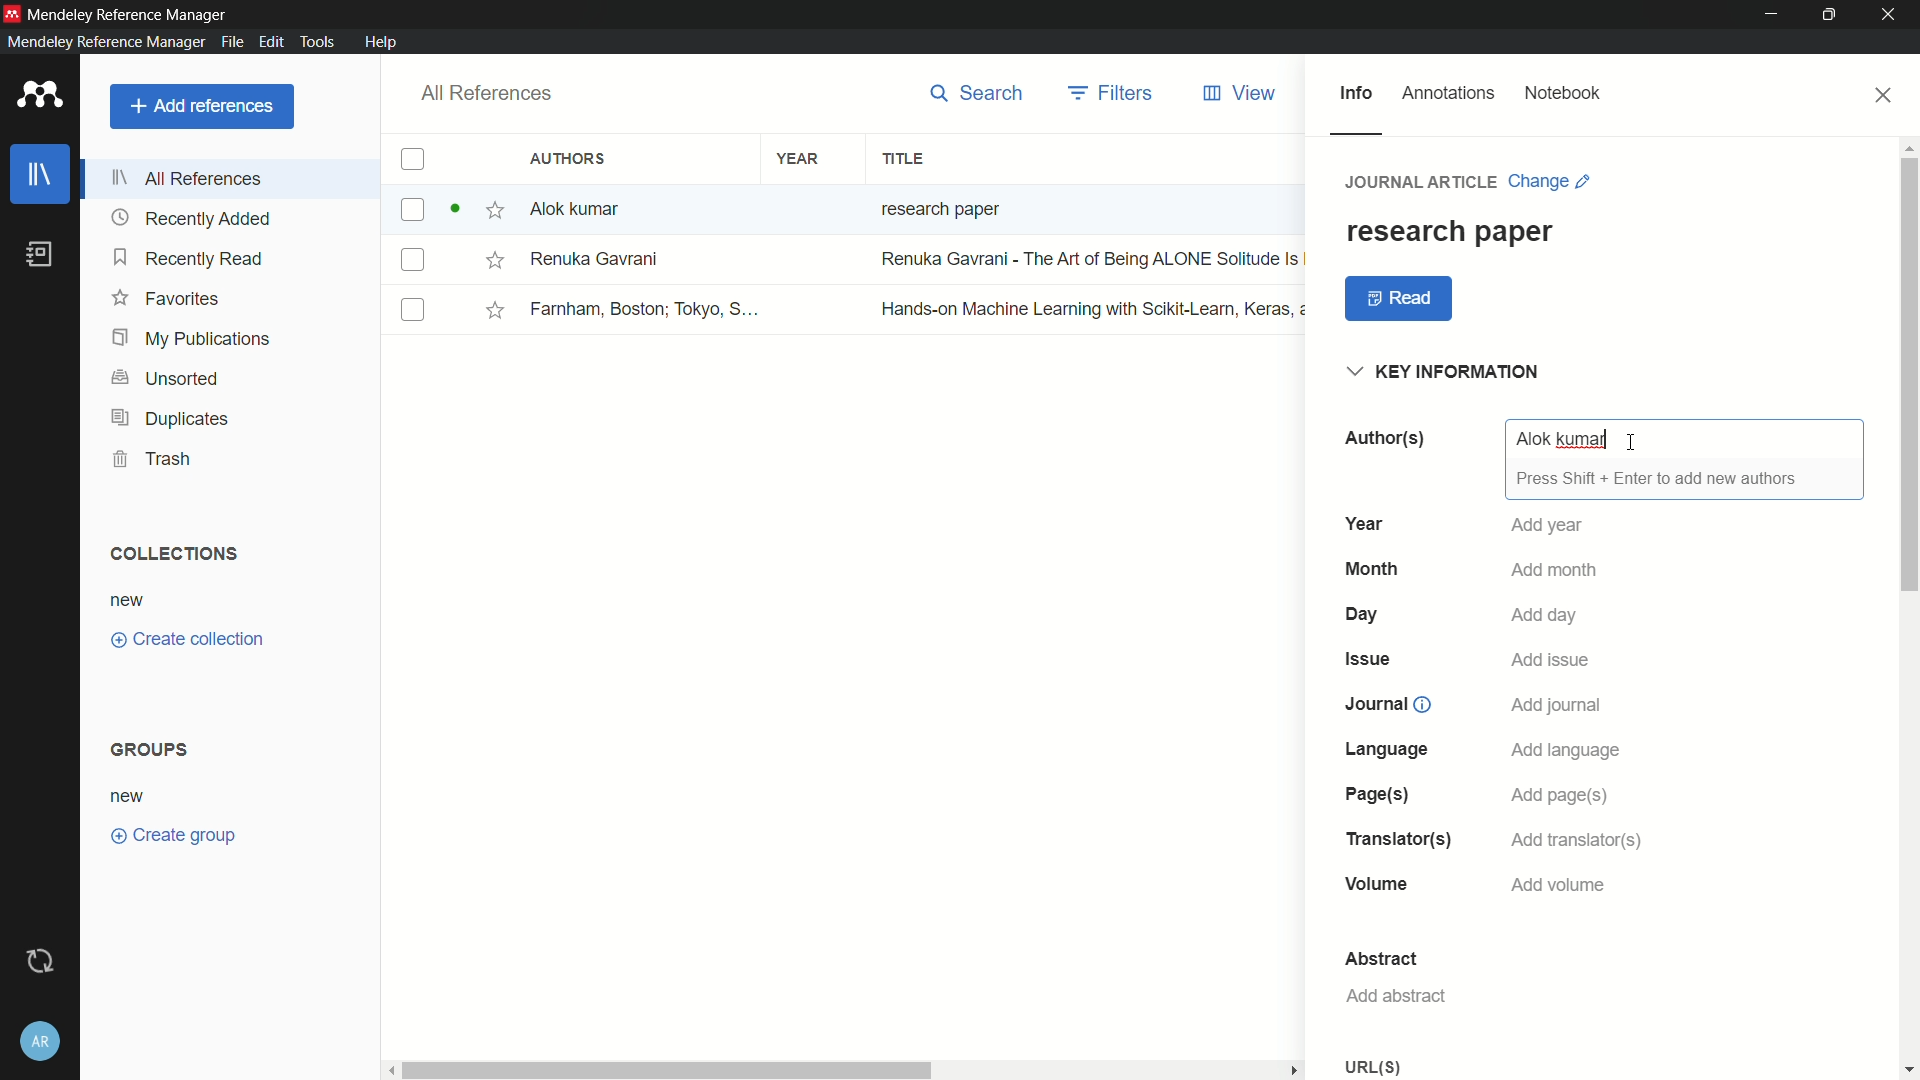  Describe the element at coordinates (12, 13) in the screenshot. I see `app icon` at that location.